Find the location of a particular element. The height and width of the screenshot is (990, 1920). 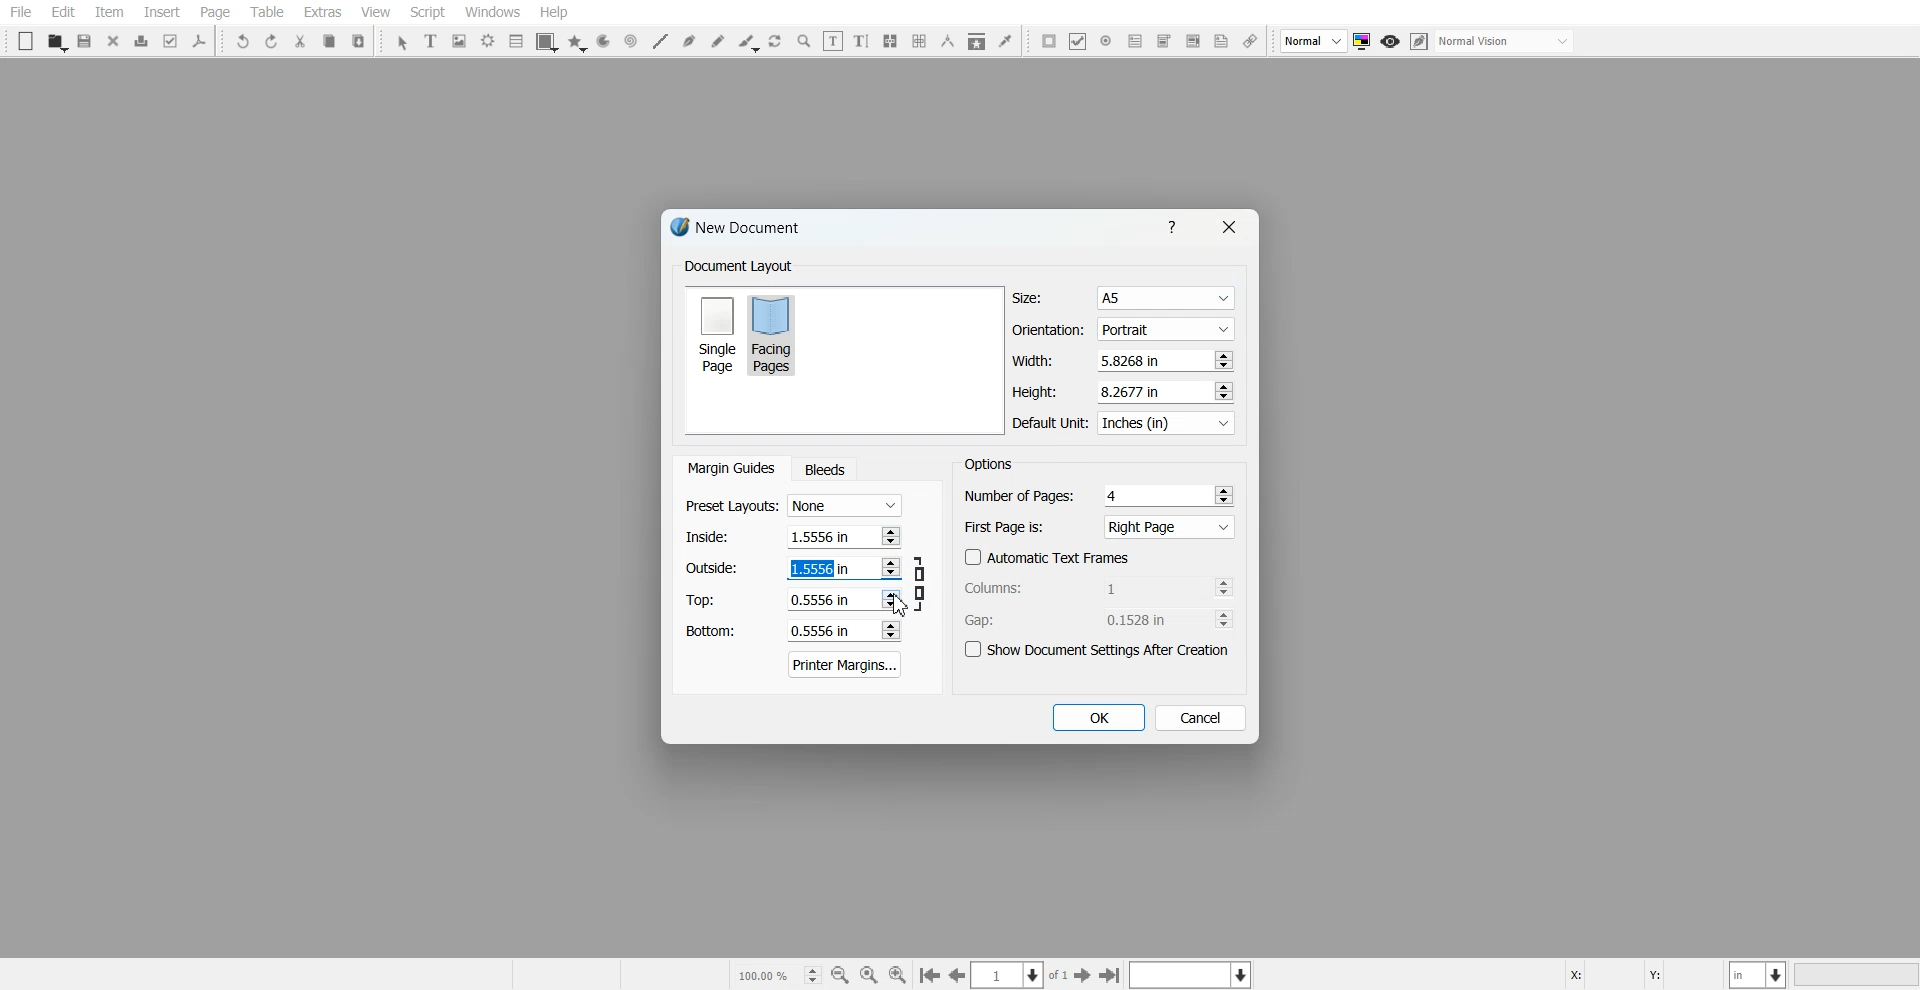

View is located at coordinates (375, 12).